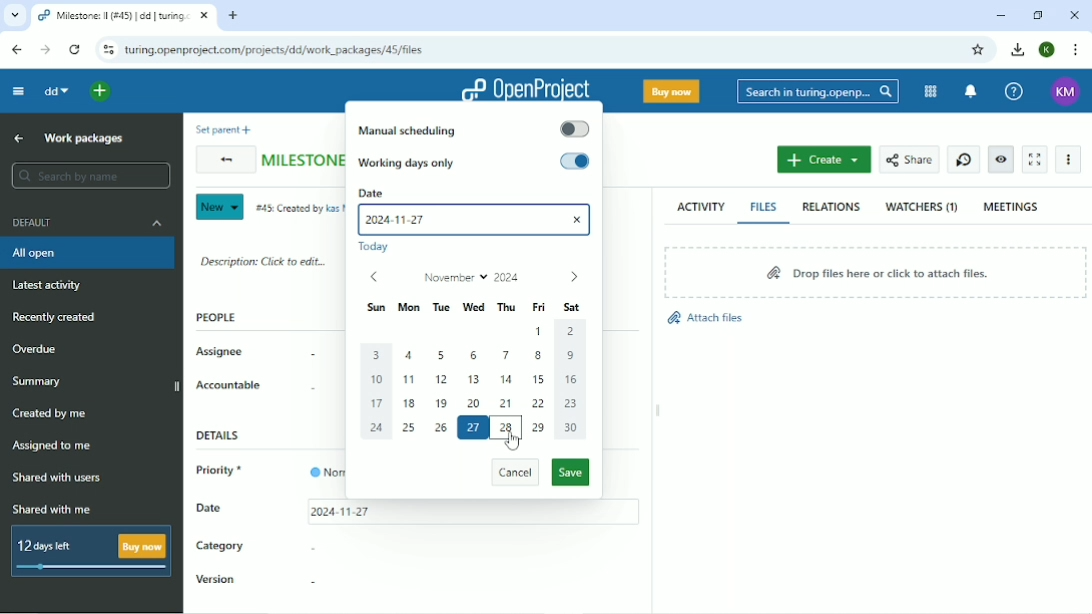 This screenshot has height=614, width=1092. I want to click on Bookmark this tab, so click(977, 50).